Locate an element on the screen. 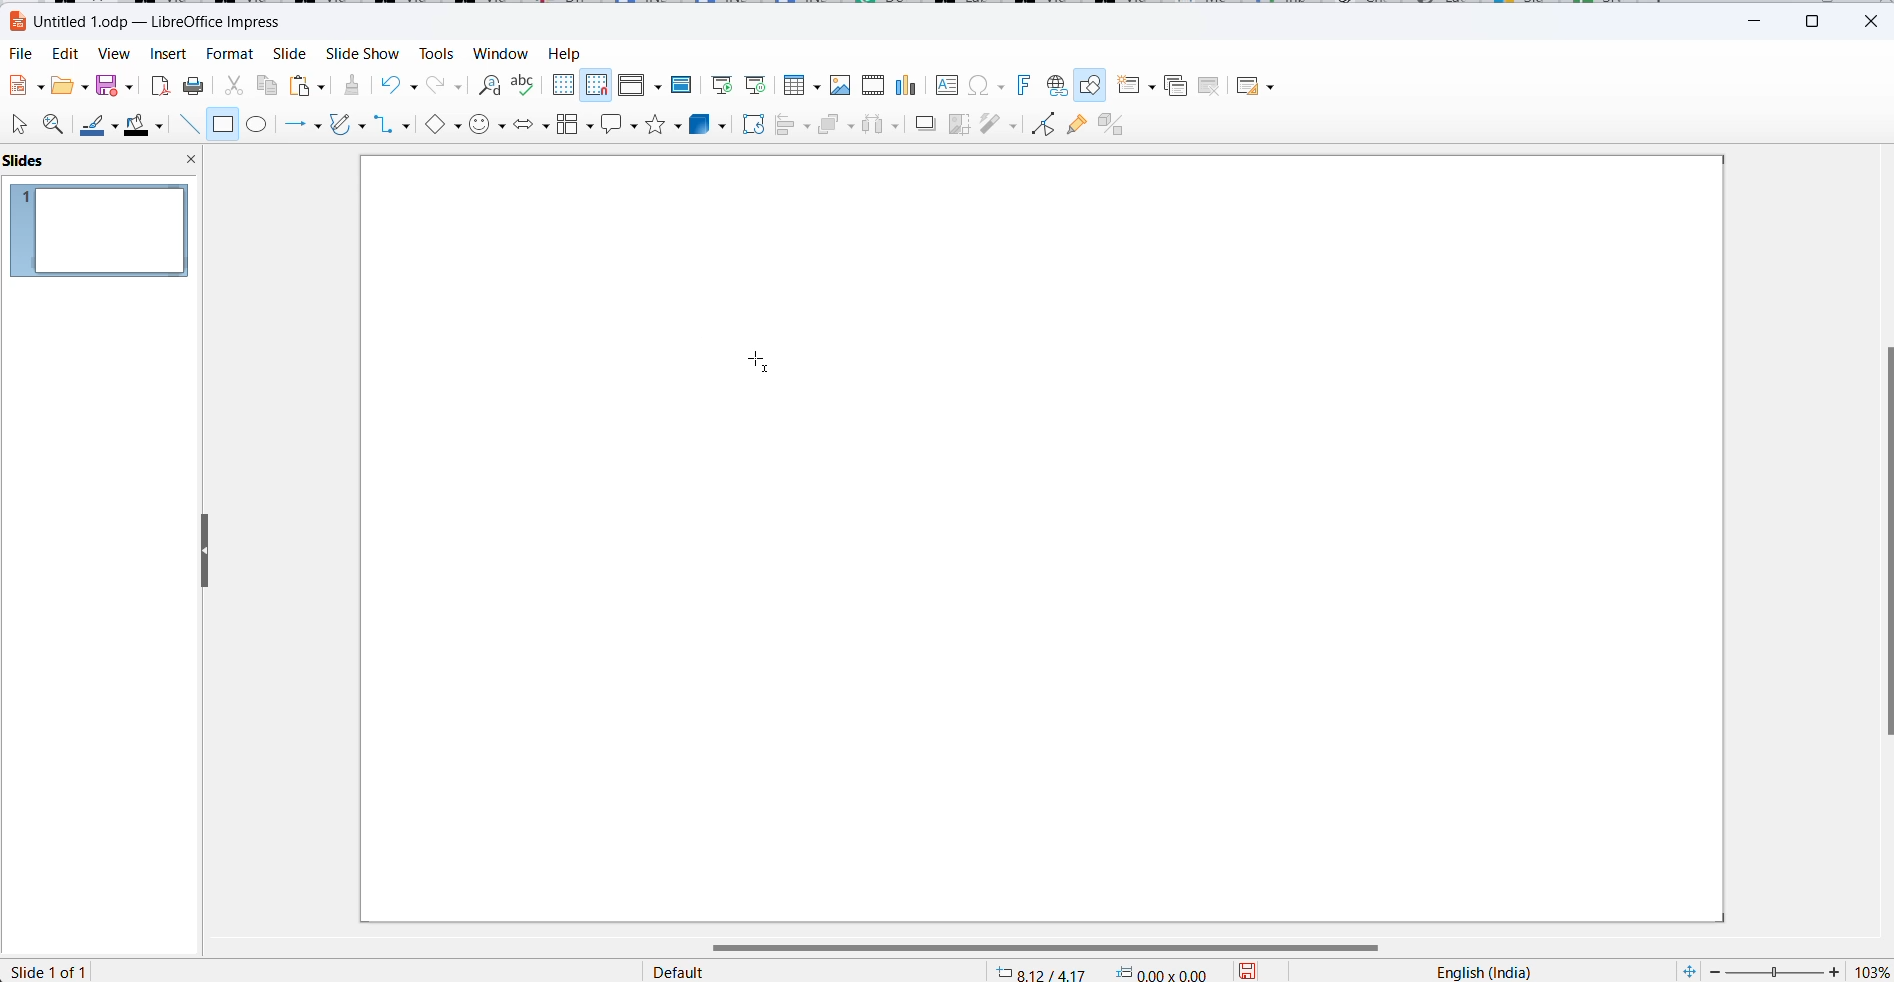  zoom and pan is located at coordinates (56, 126).